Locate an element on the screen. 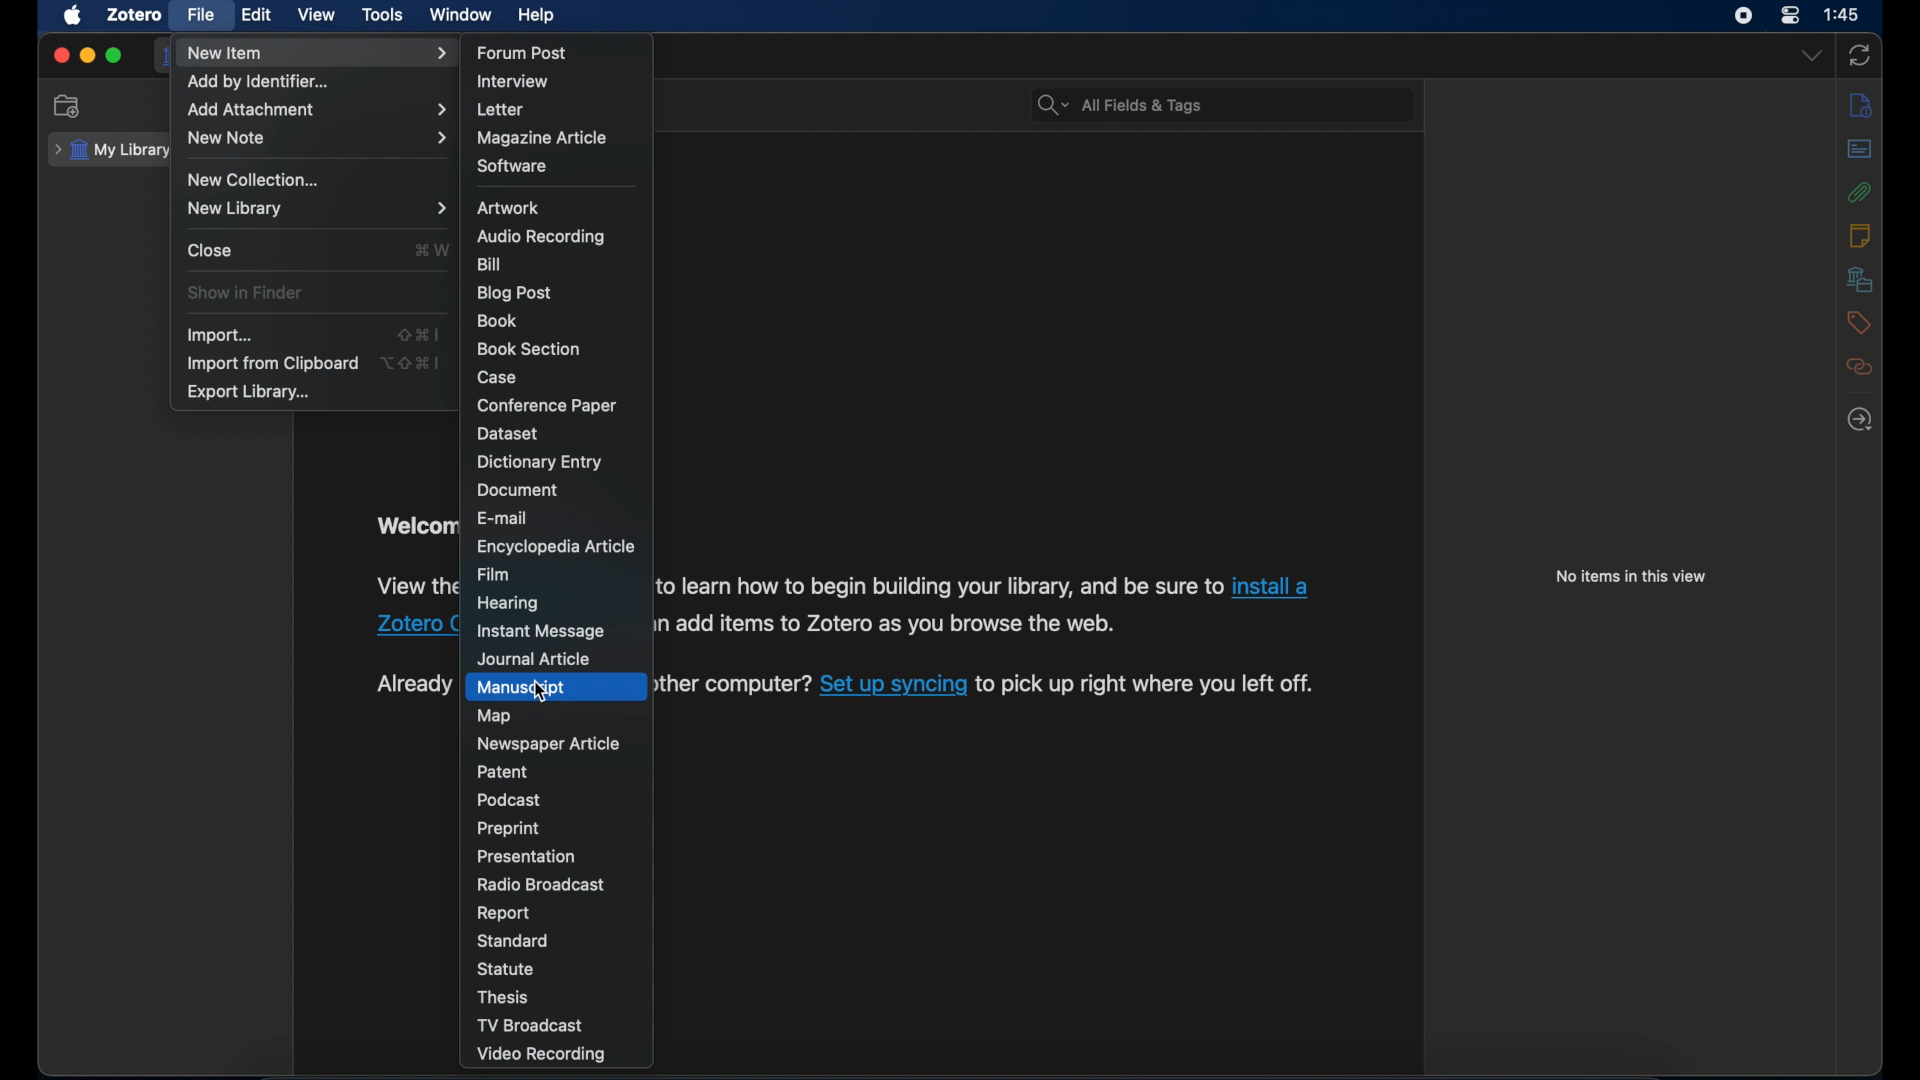 This screenshot has height=1080, width=1920. locate is located at coordinates (1859, 420).